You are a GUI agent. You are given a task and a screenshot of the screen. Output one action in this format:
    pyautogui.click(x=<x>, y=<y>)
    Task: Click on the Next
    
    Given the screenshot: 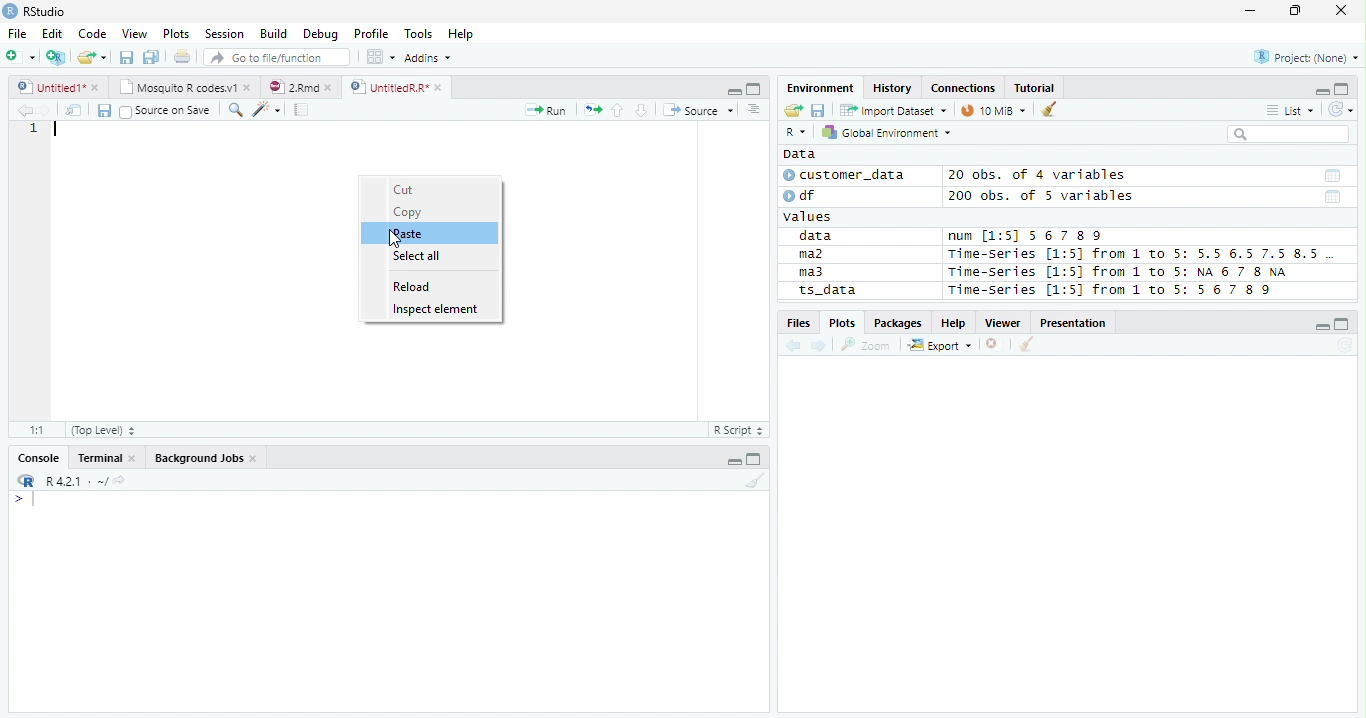 What is the action you would take?
    pyautogui.click(x=820, y=347)
    